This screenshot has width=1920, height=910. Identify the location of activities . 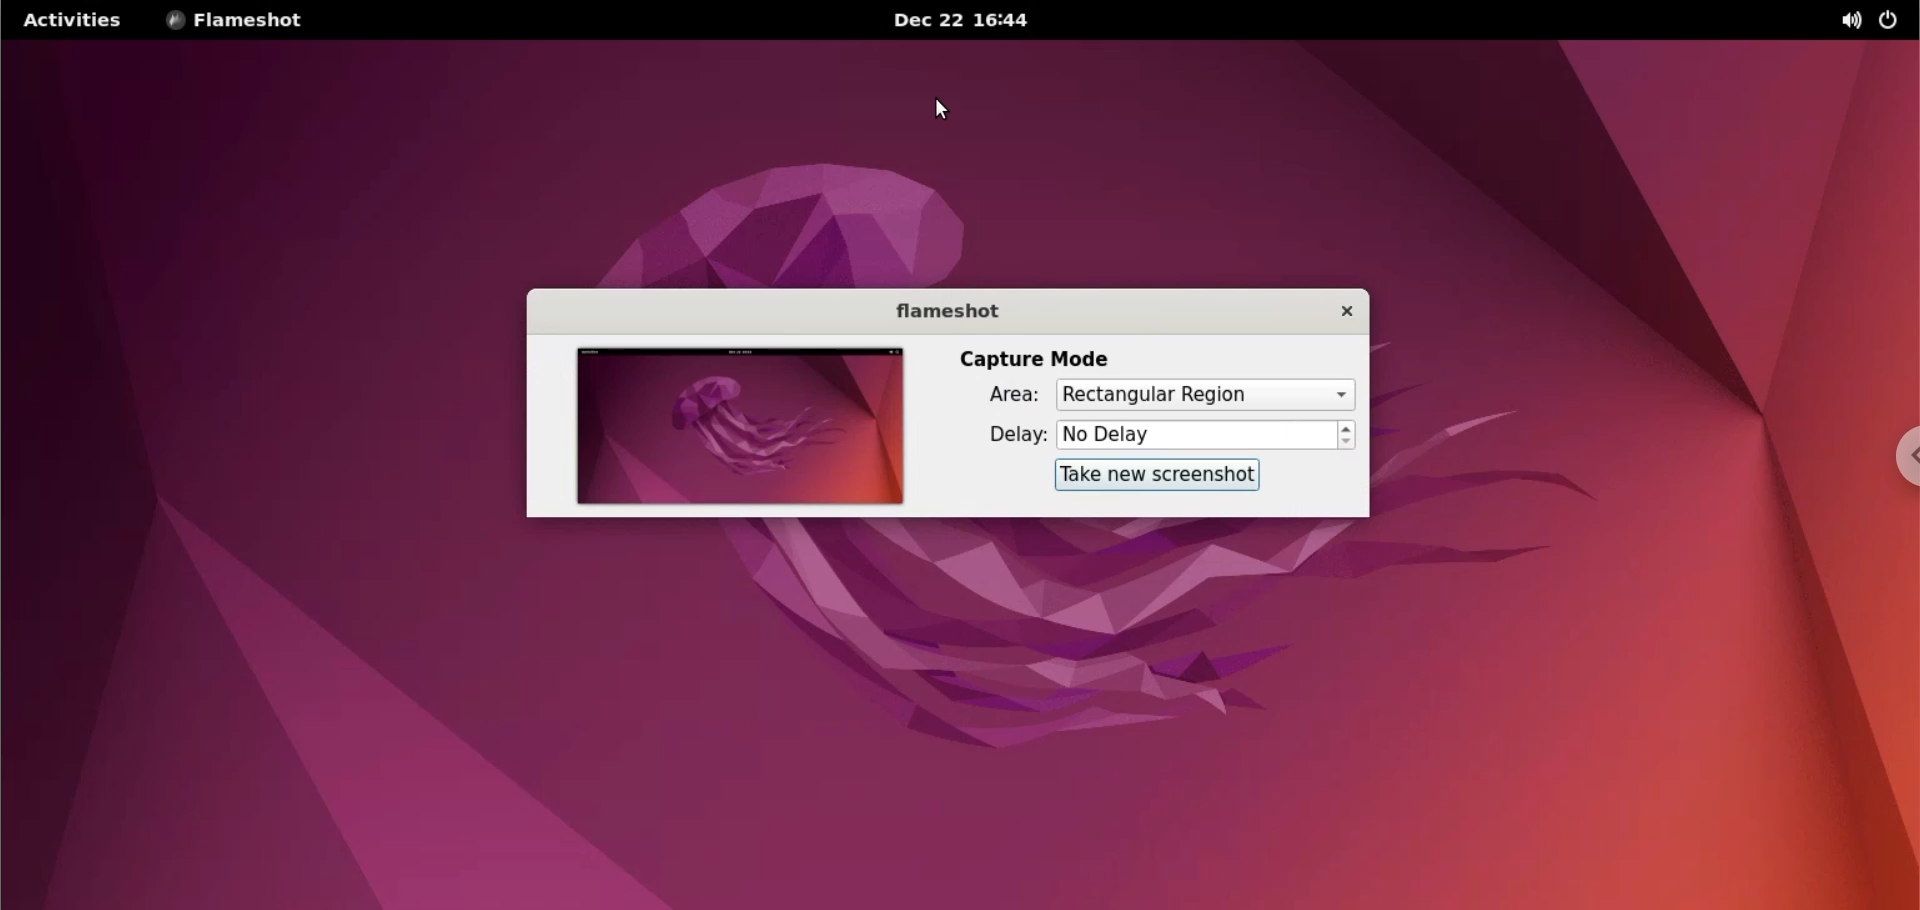
(74, 20).